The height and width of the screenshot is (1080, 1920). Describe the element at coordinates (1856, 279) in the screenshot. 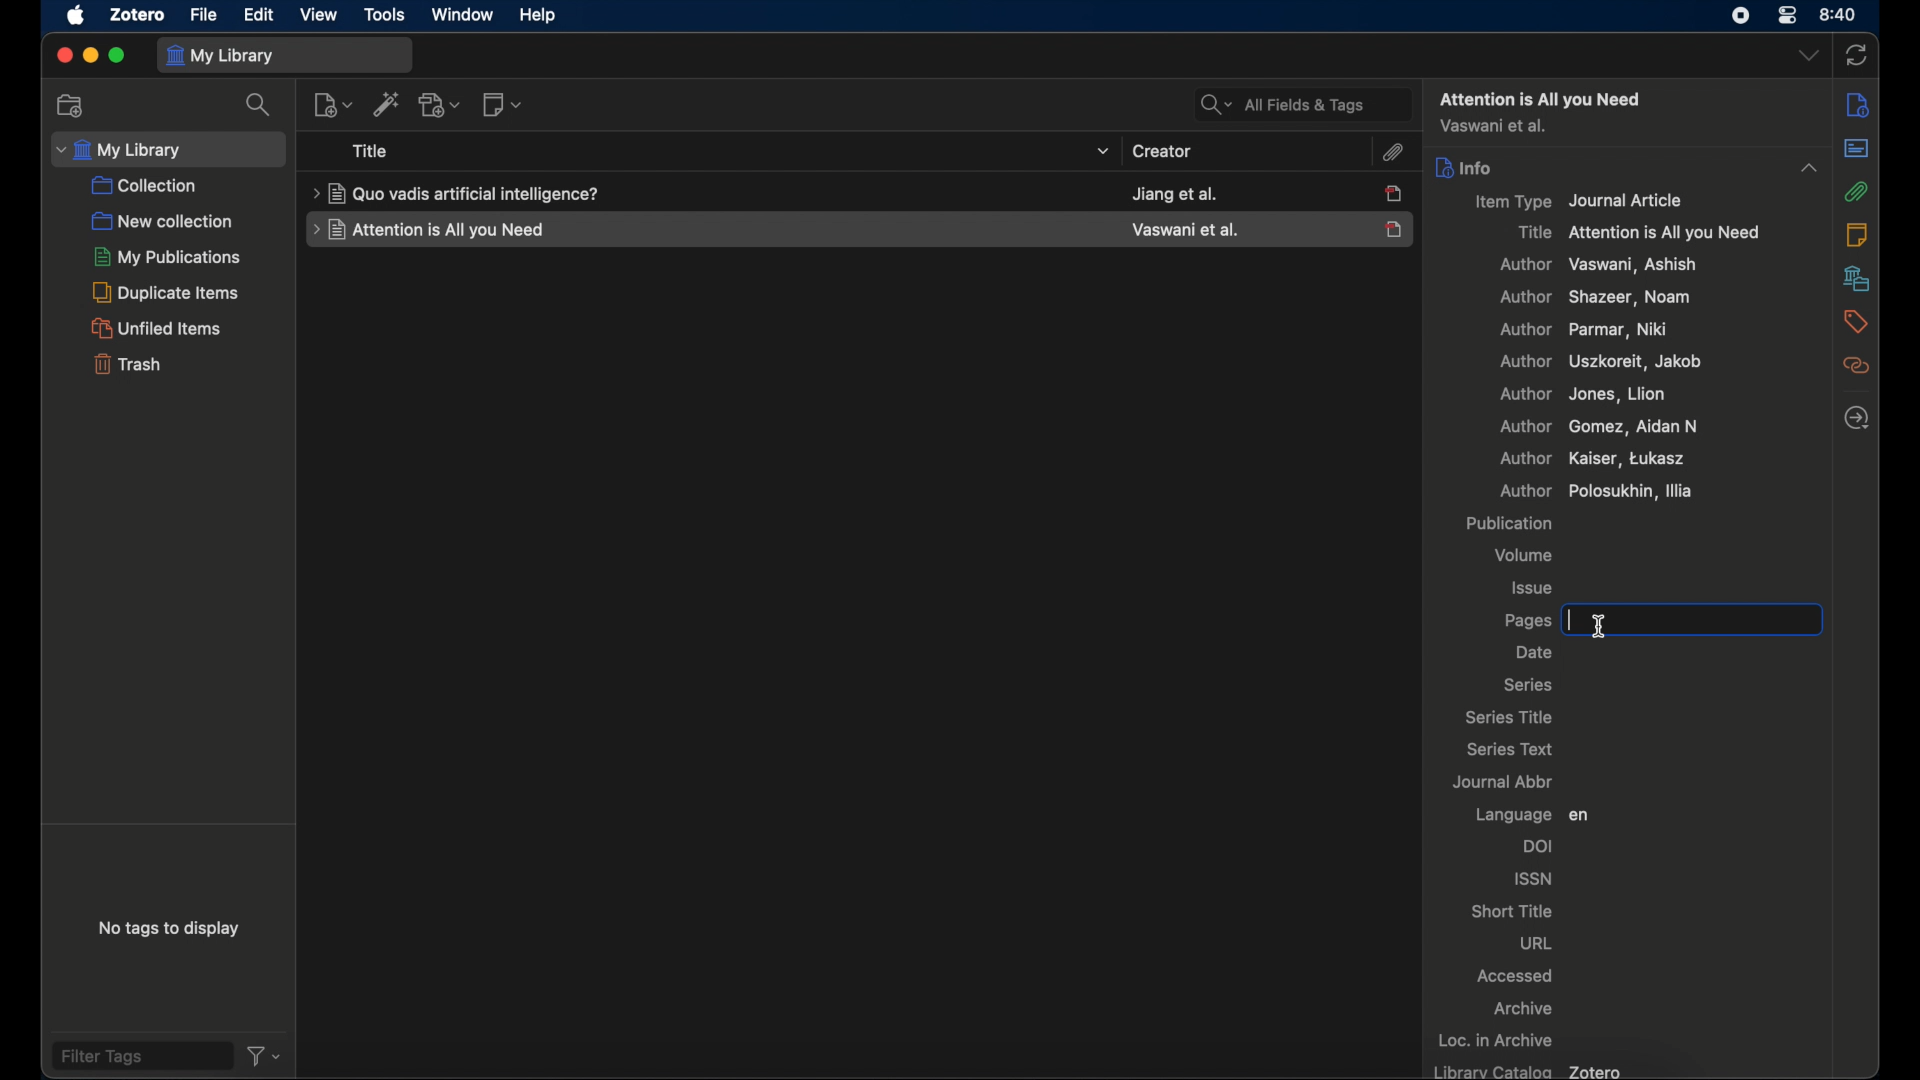

I see `libraries and collections` at that location.